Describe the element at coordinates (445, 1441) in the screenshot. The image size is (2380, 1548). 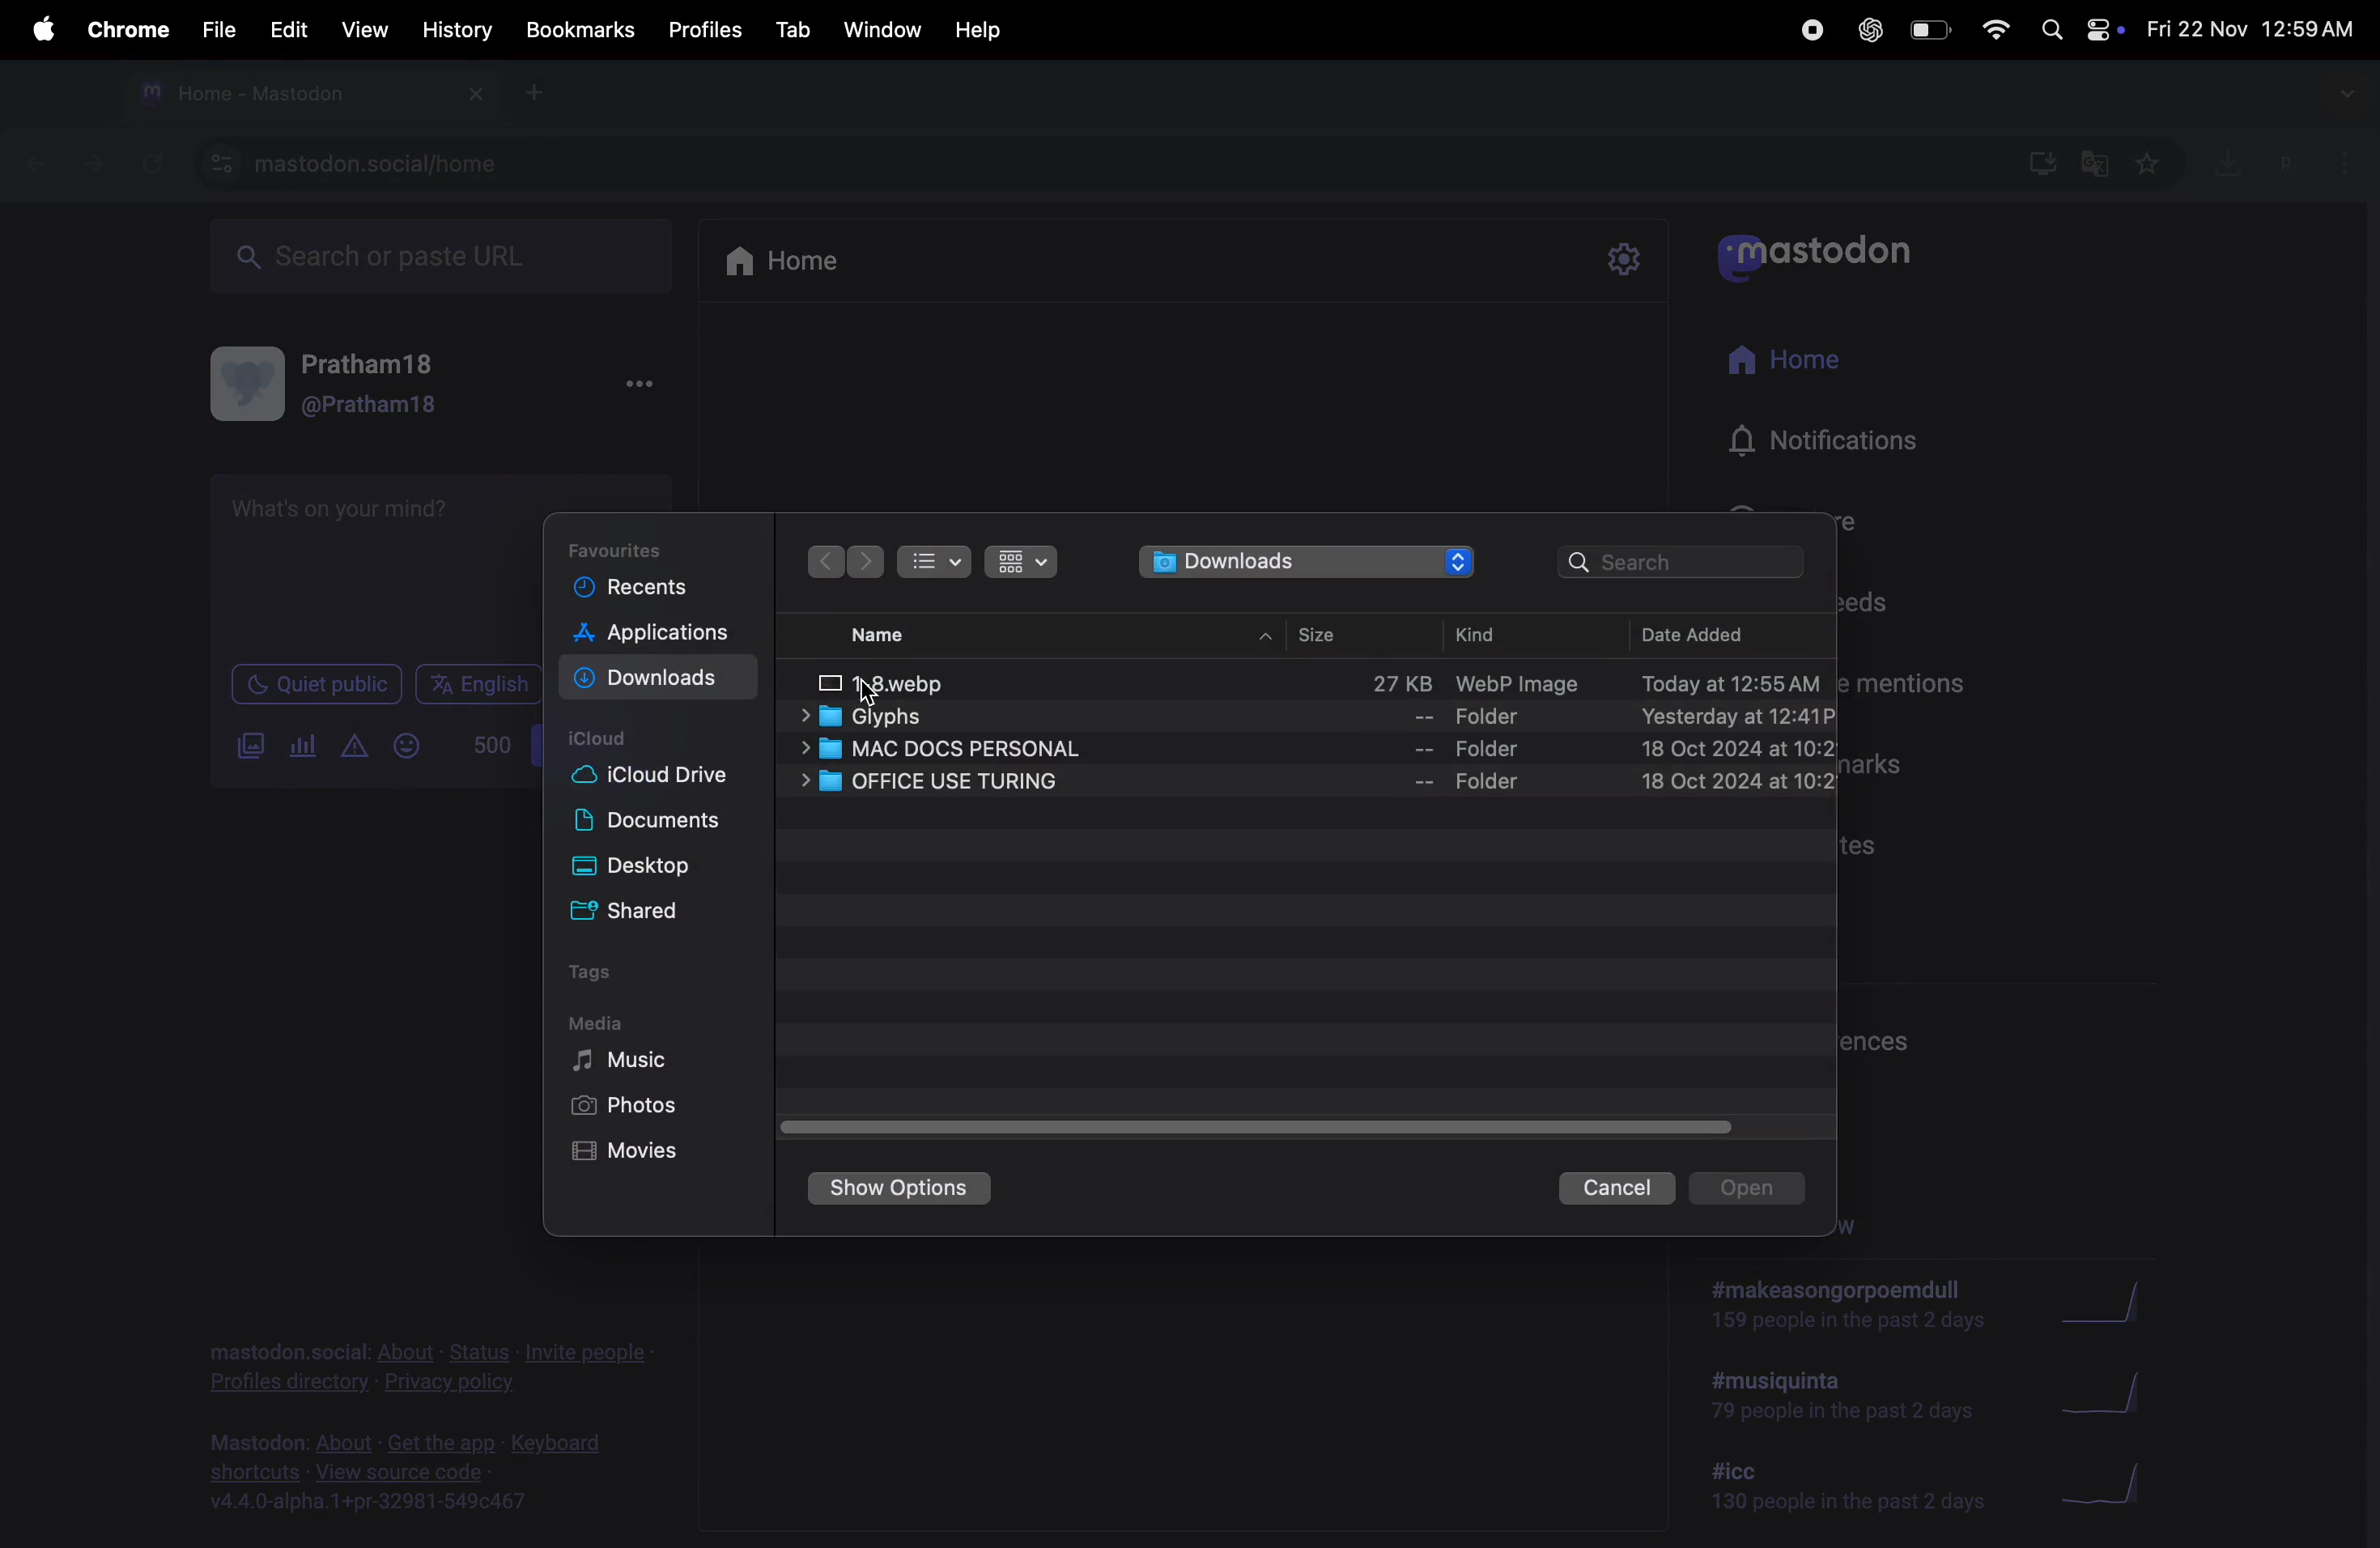
I see `get the app` at that location.